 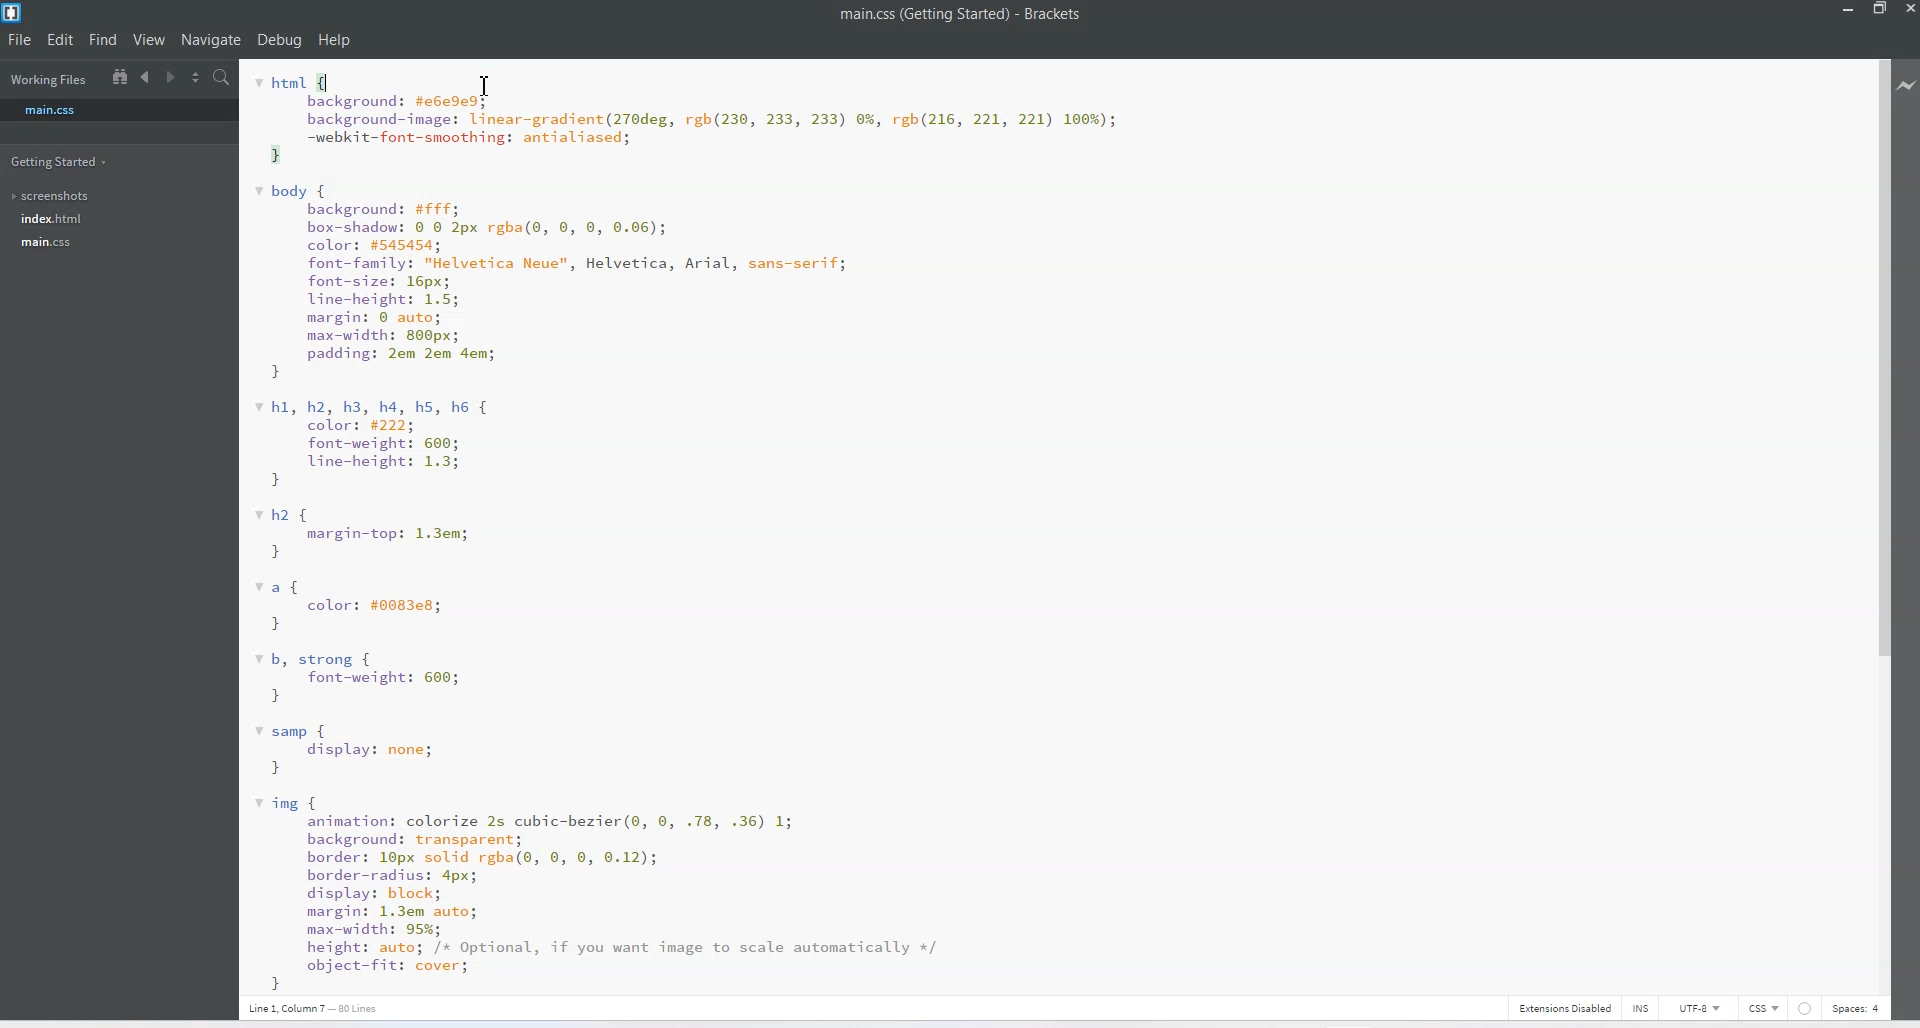 What do you see at coordinates (105, 40) in the screenshot?
I see `Find` at bounding box center [105, 40].